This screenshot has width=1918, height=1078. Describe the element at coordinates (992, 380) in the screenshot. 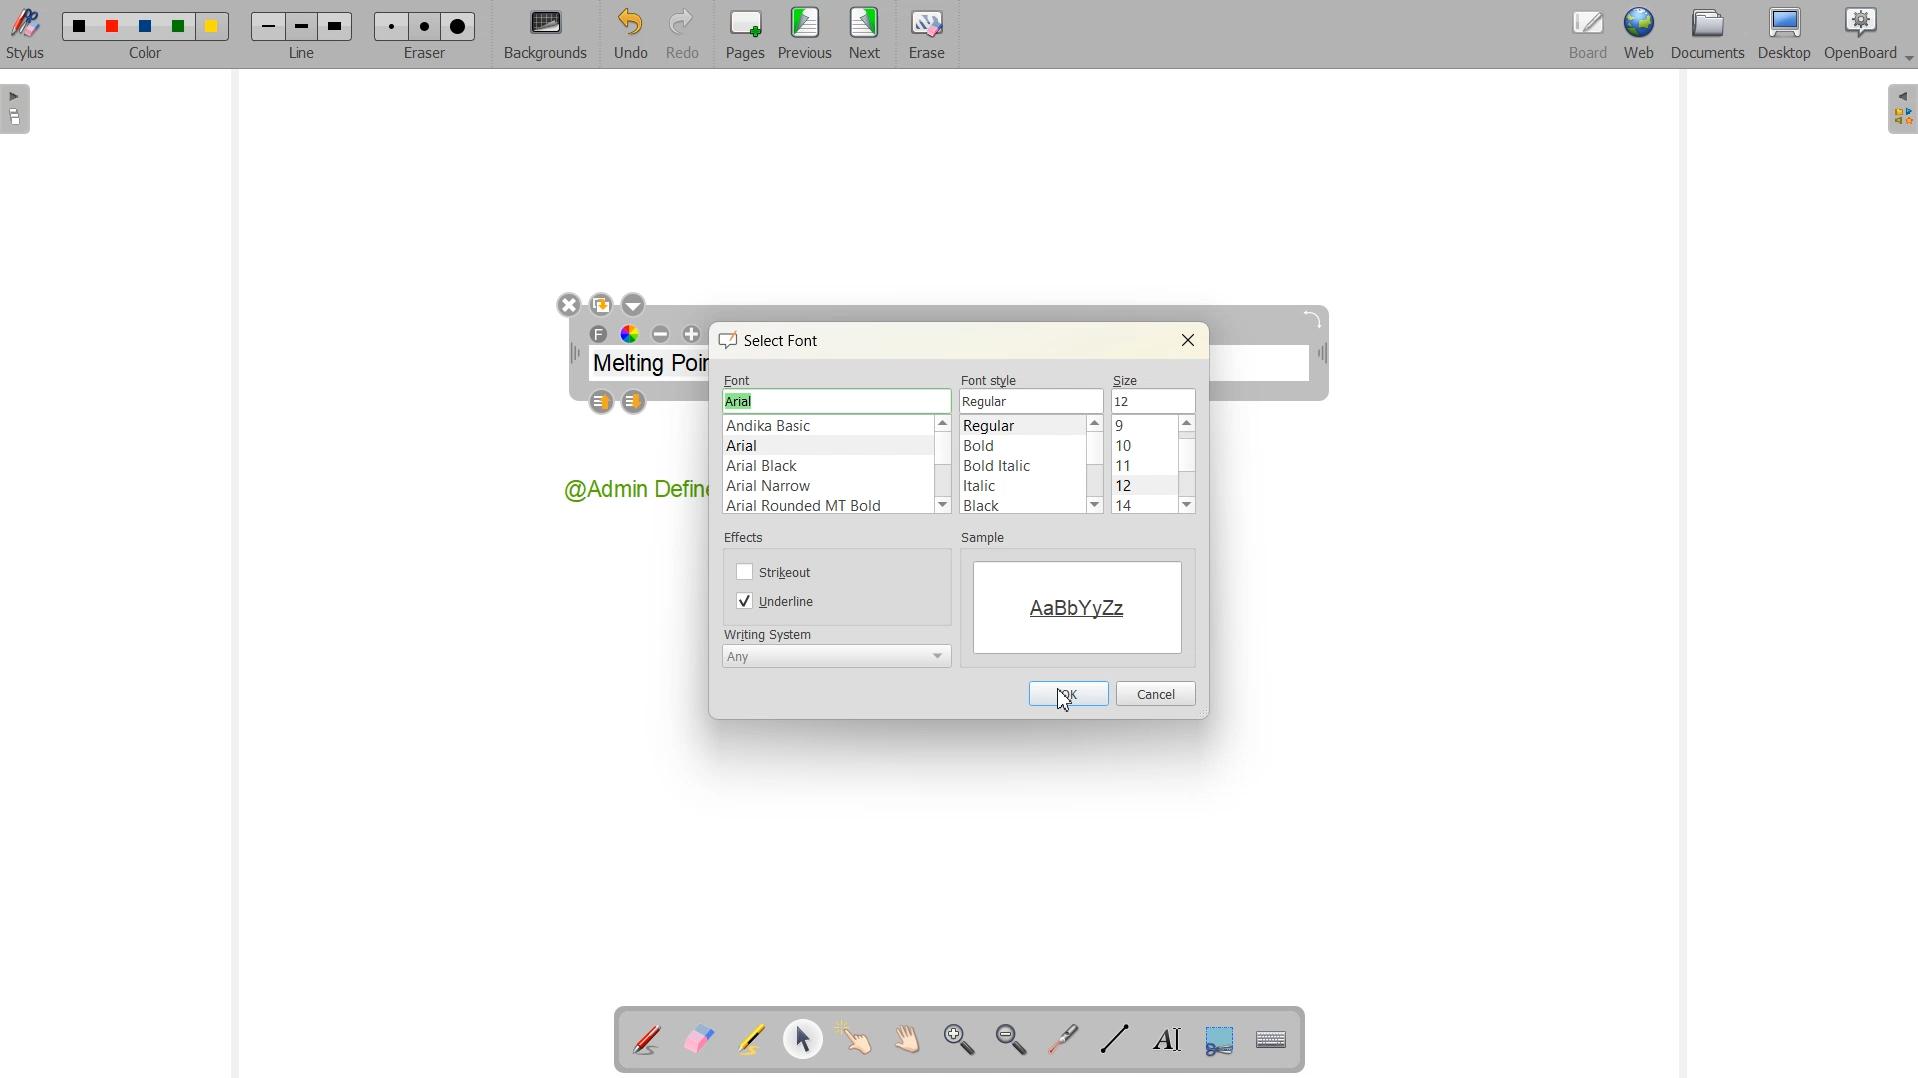

I see `font style` at that location.